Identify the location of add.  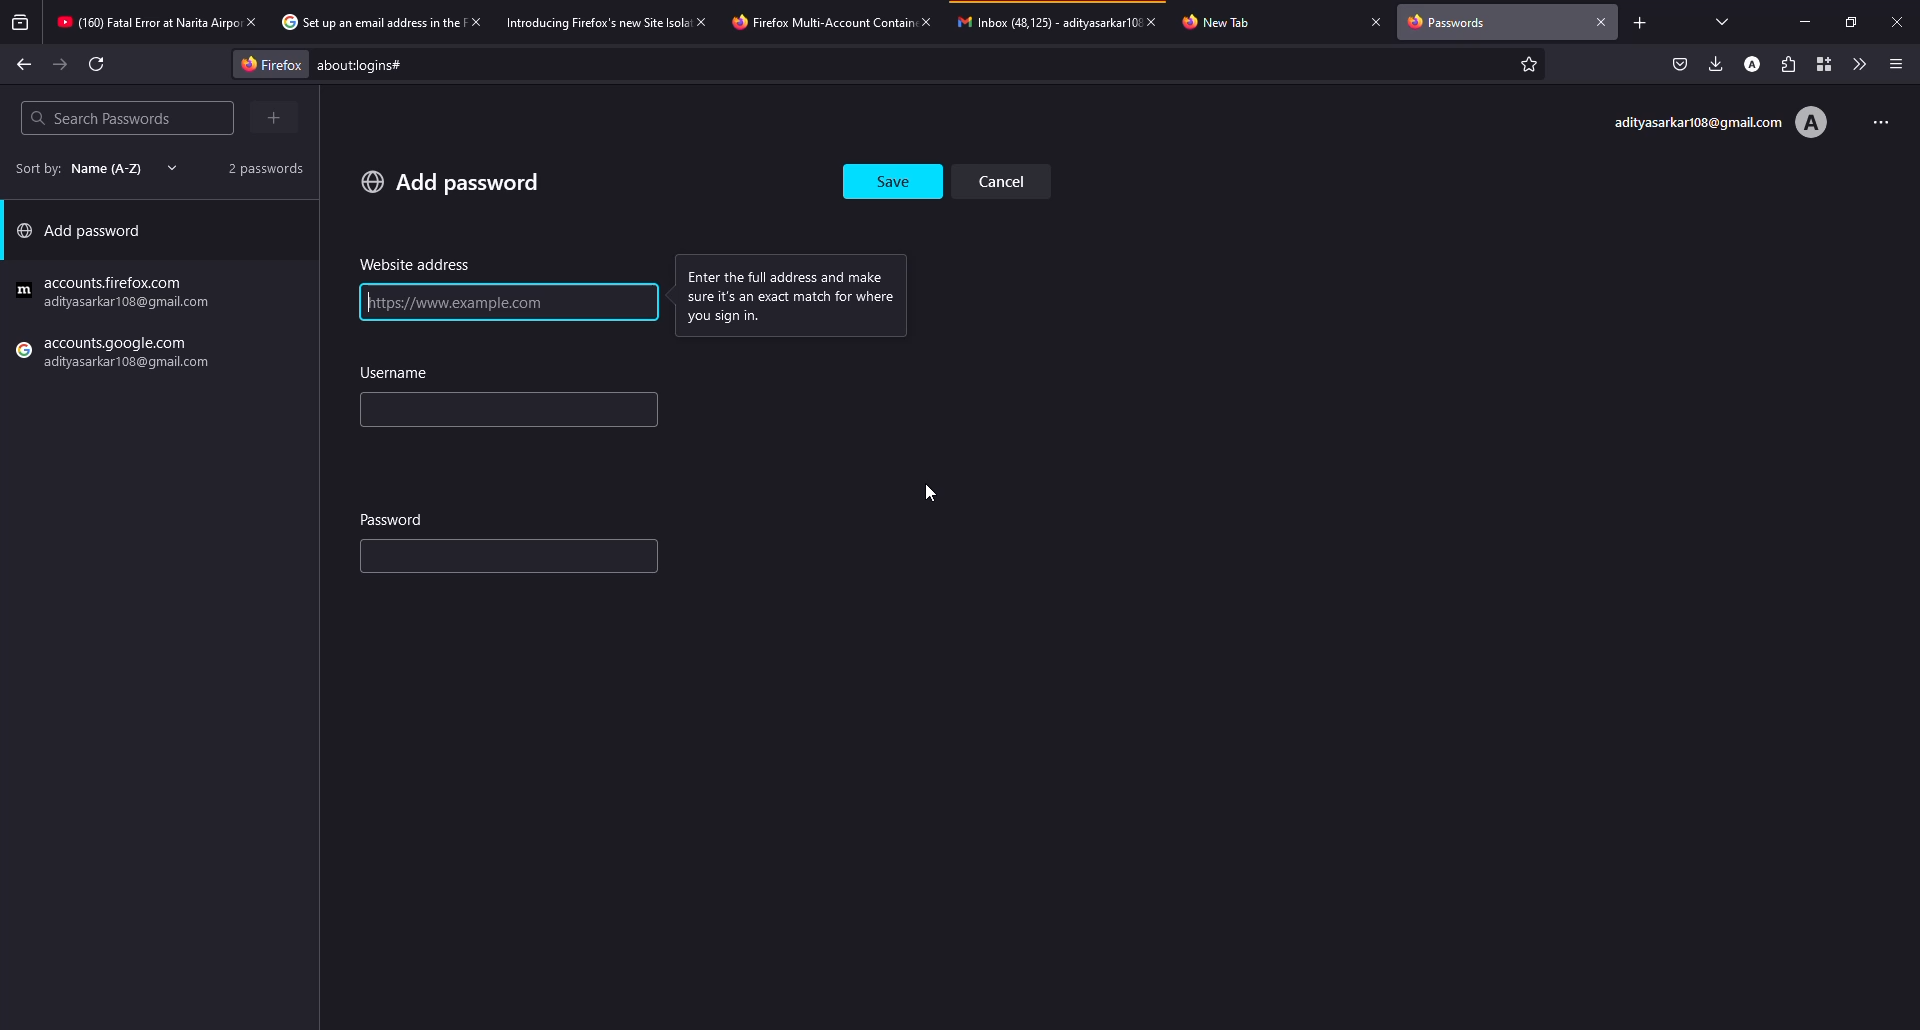
(451, 181).